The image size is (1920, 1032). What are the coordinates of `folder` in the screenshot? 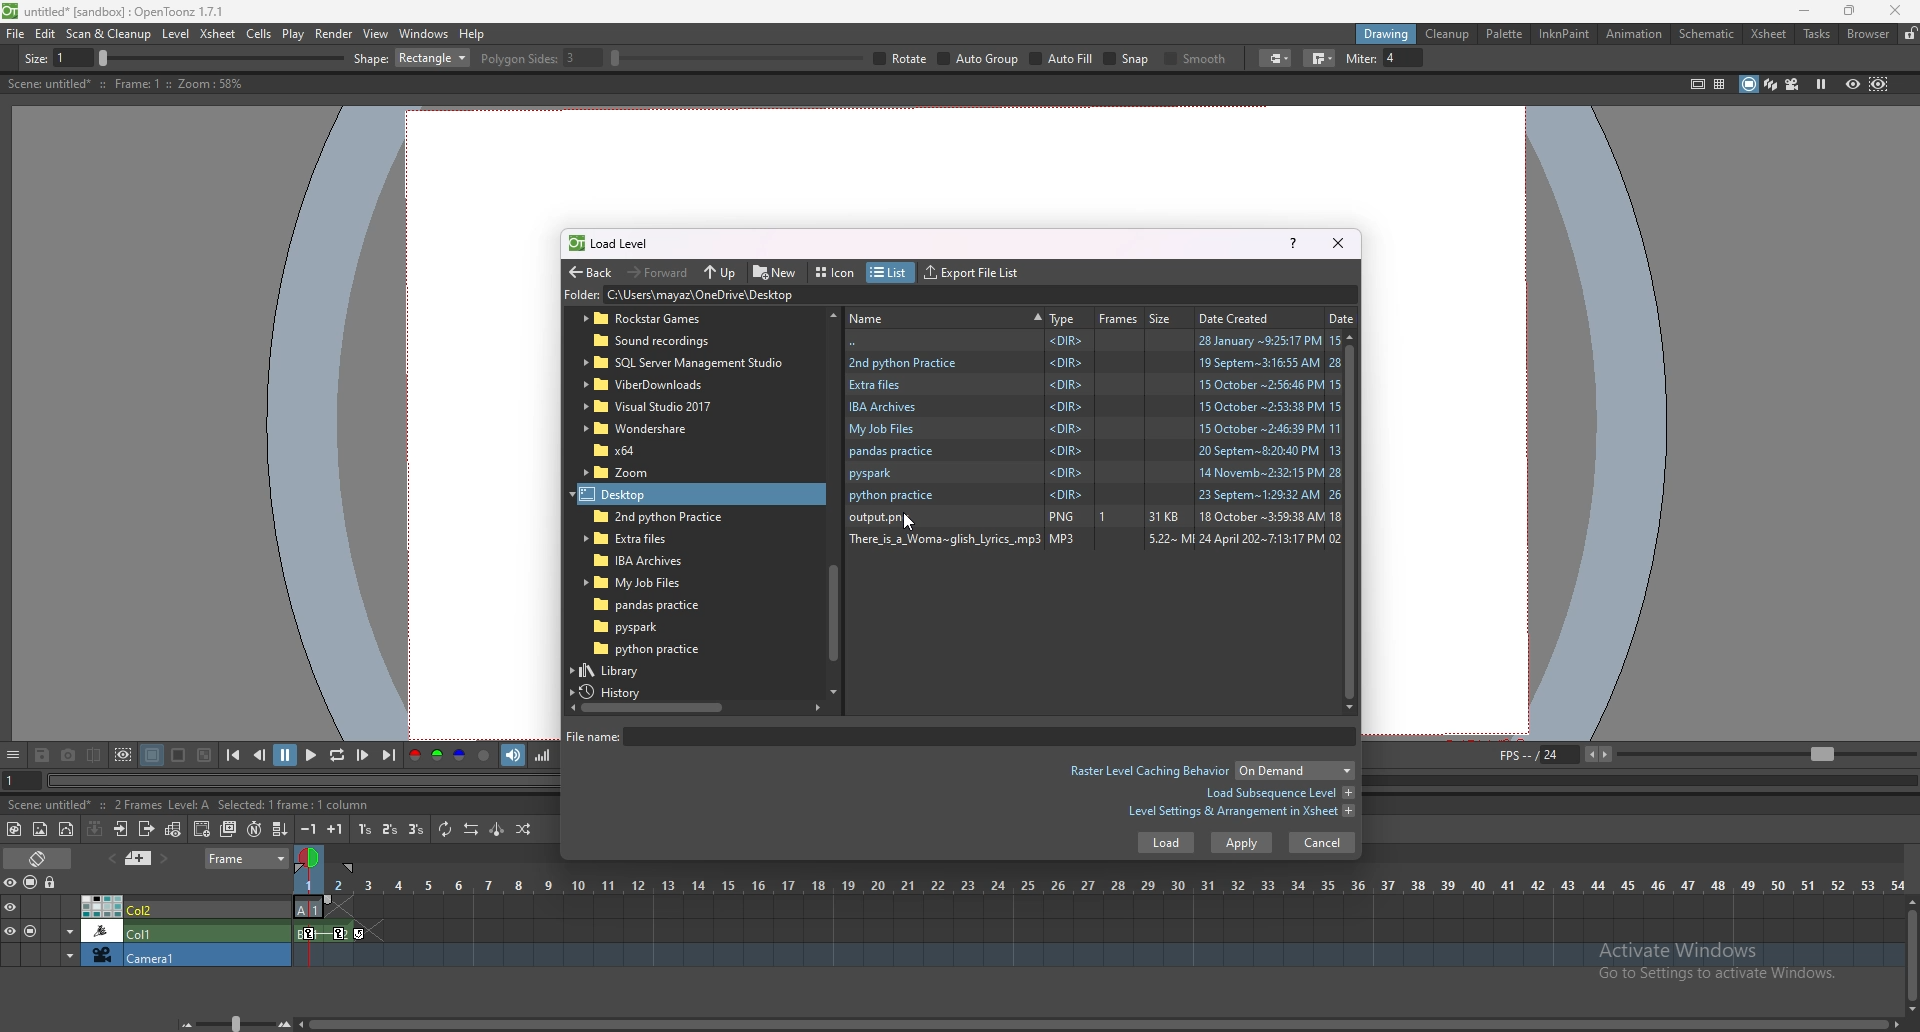 It's located at (1094, 384).